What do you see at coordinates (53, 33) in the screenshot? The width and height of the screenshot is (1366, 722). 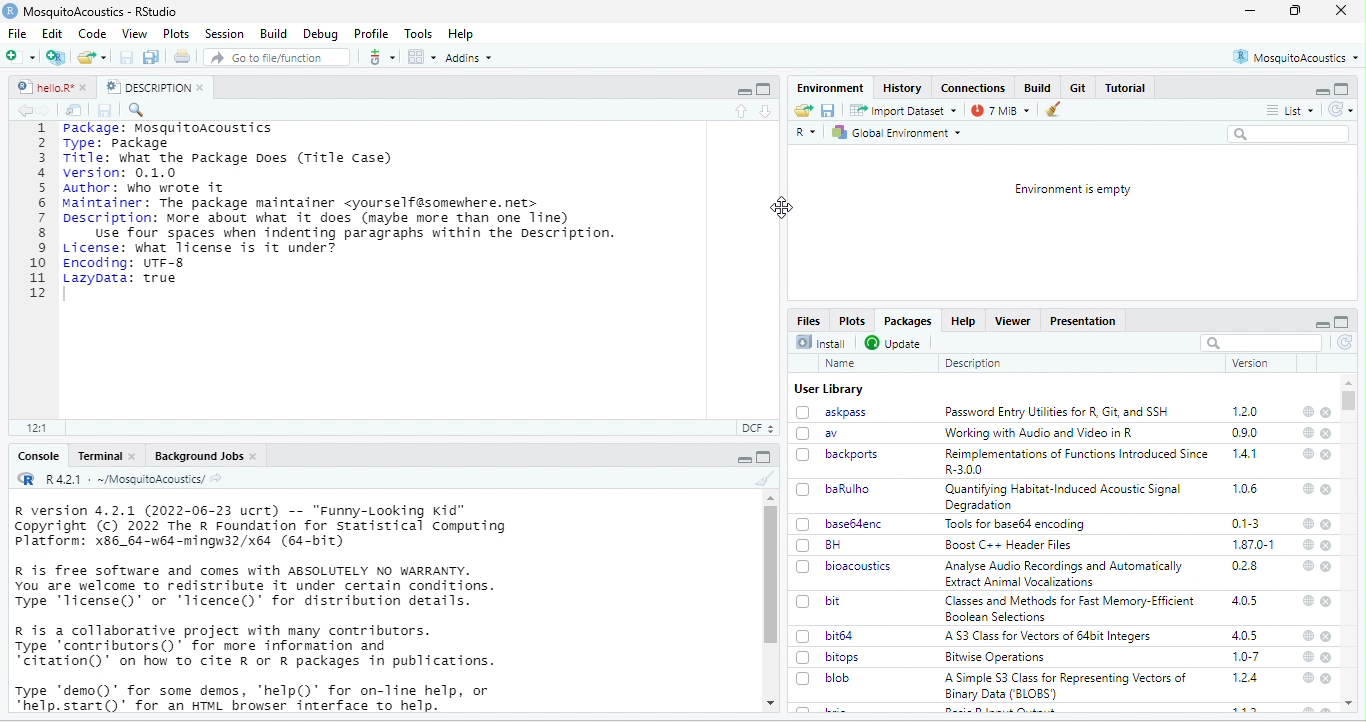 I see `Edit` at bounding box center [53, 33].